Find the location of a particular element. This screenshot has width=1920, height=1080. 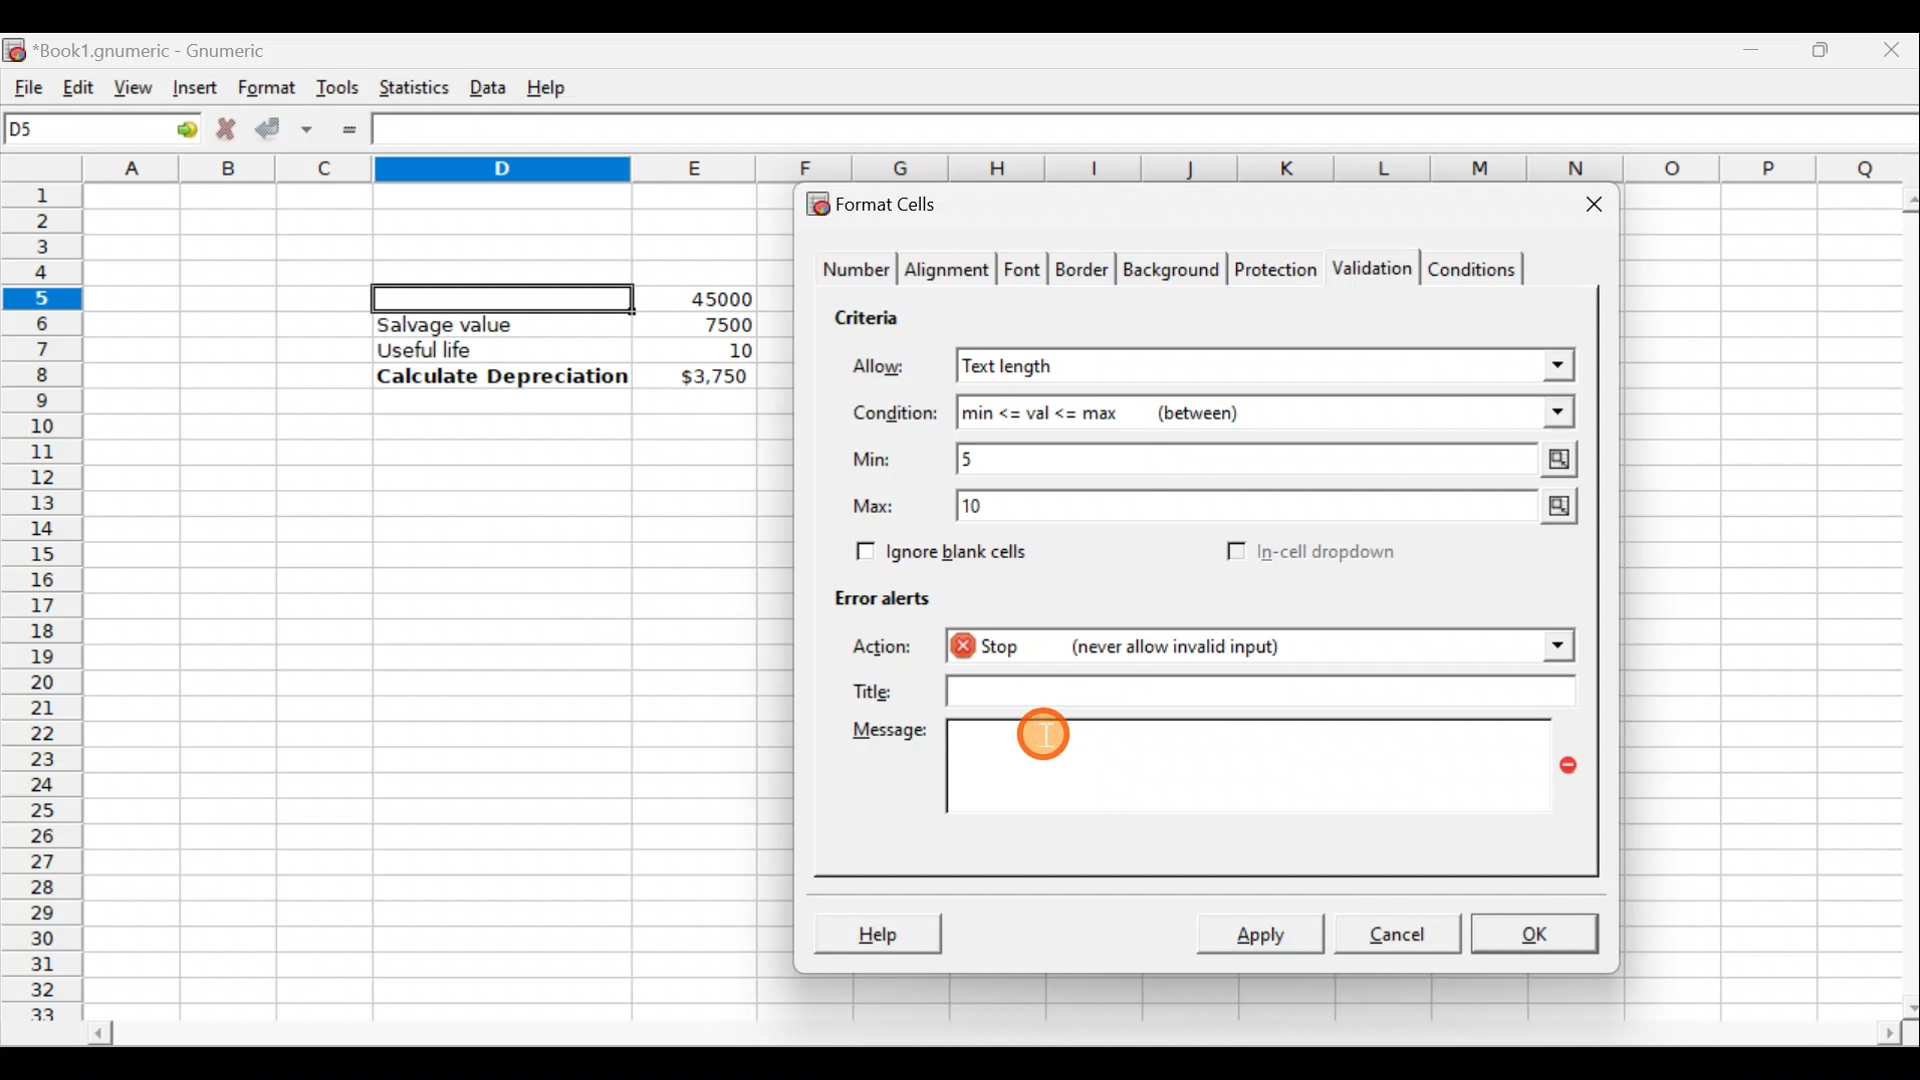

Message is located at coordinates (886, 734).